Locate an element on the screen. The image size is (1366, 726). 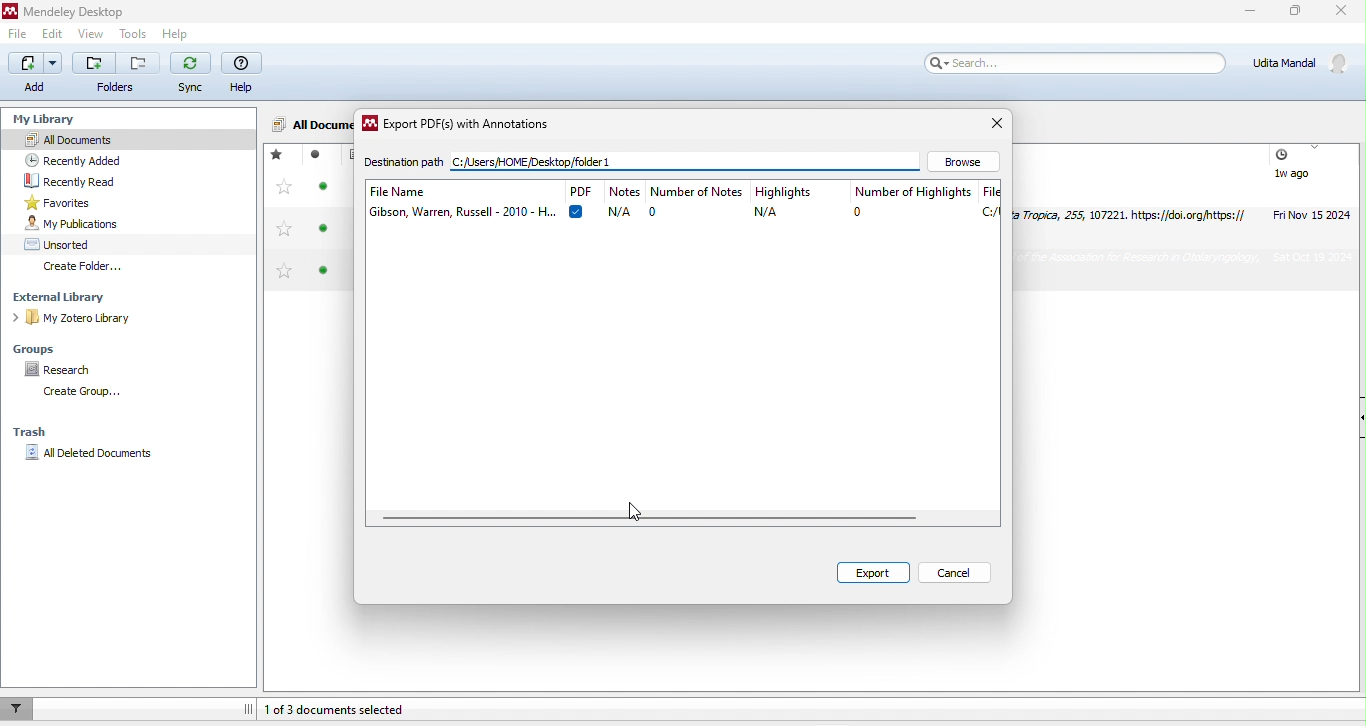
unsorted is located at coordinates (67, 243).